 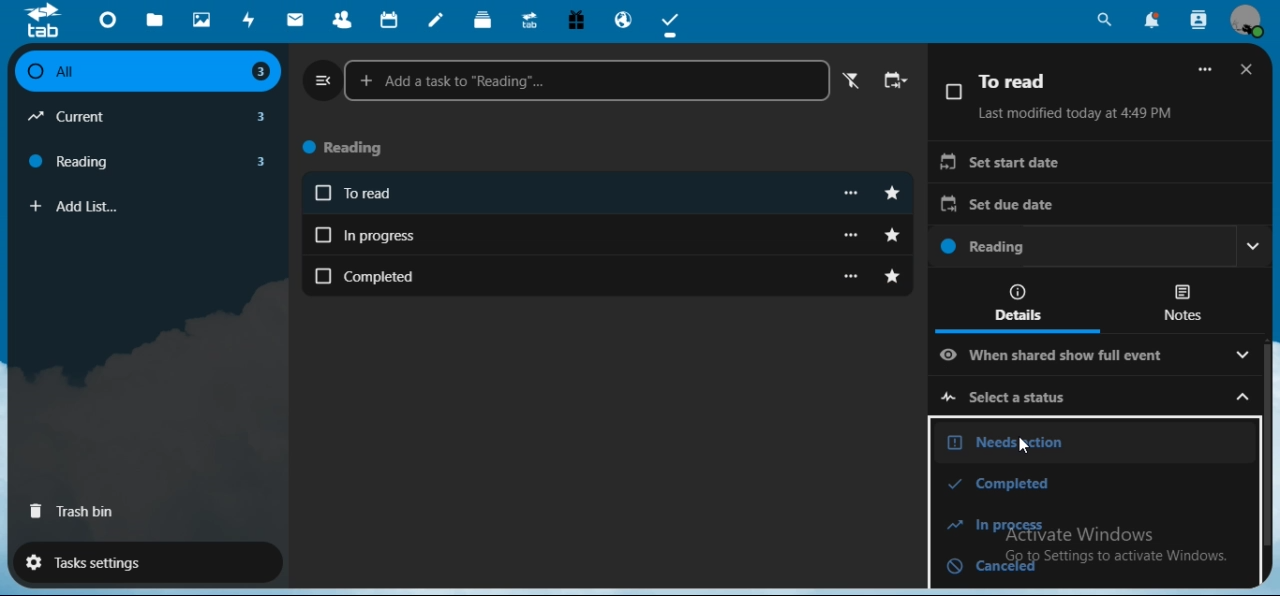 What do you see at coordinates (896, 276) in the screenshot?
I see `toggle starred` at bounding box center [896, 276].